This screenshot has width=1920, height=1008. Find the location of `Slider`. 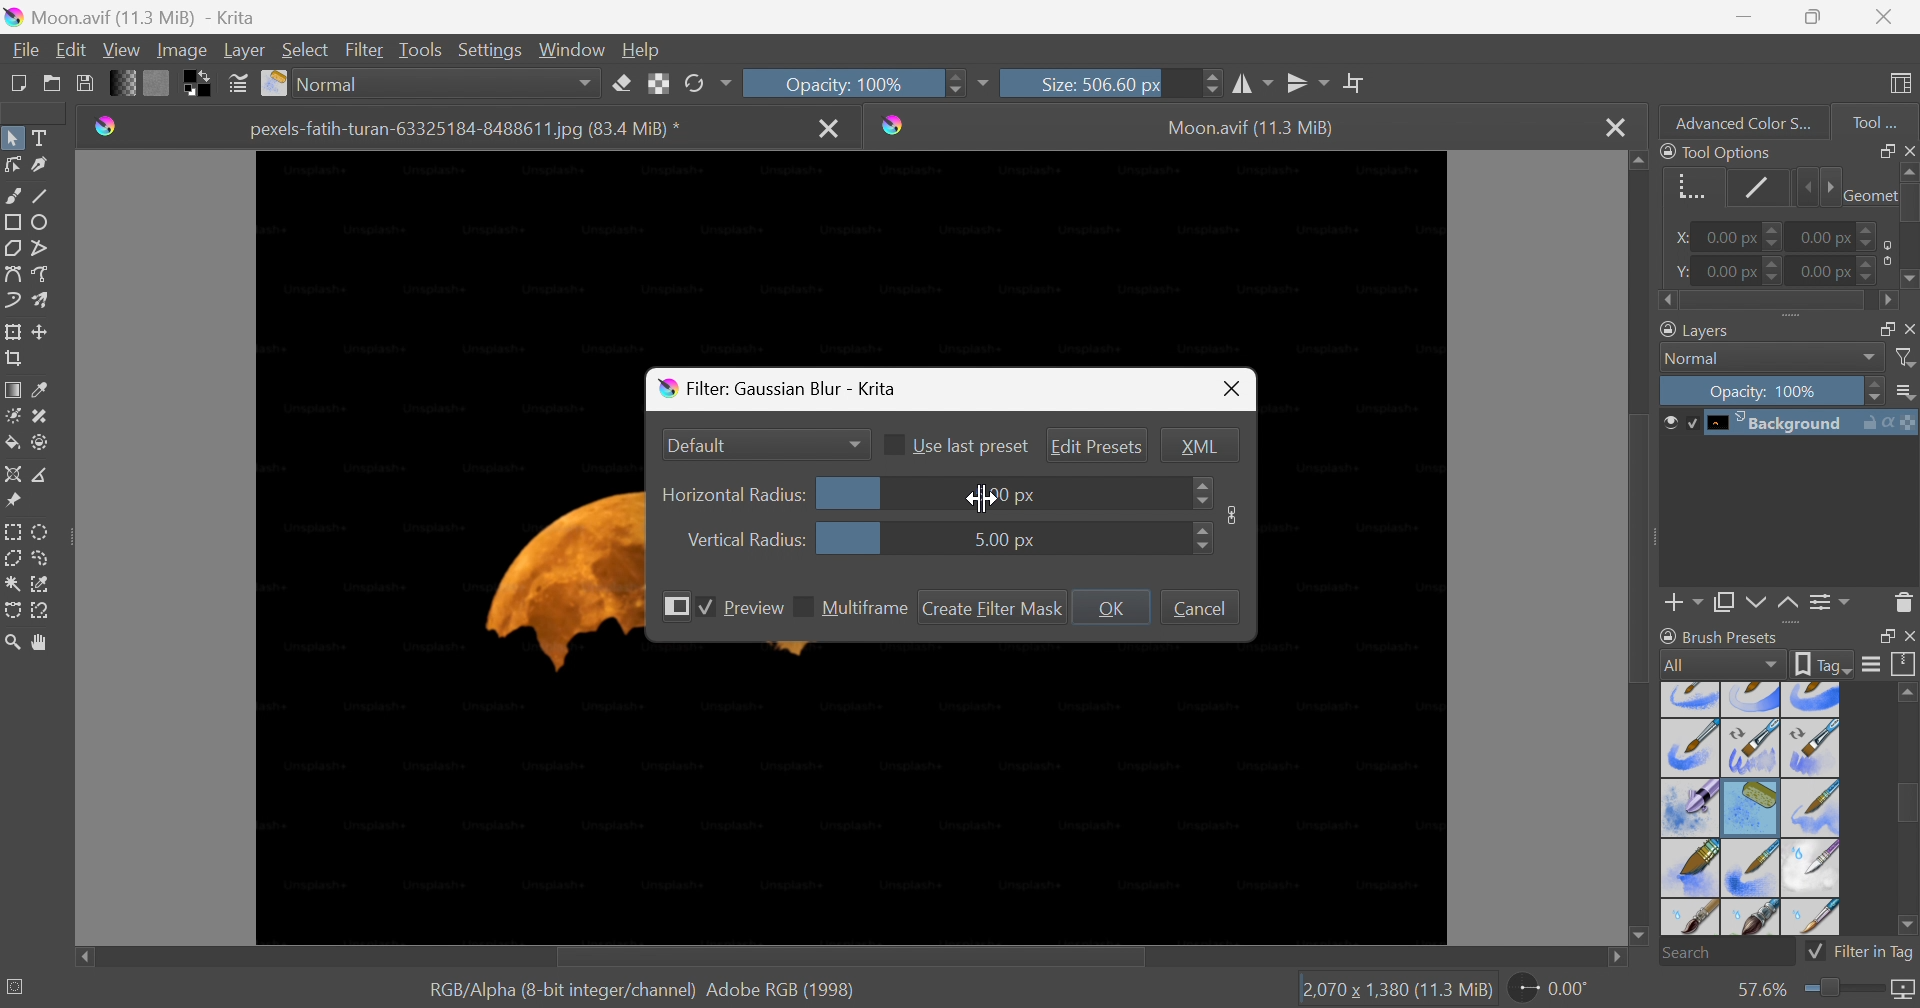

Slider is located at coordinates (1199, 539).